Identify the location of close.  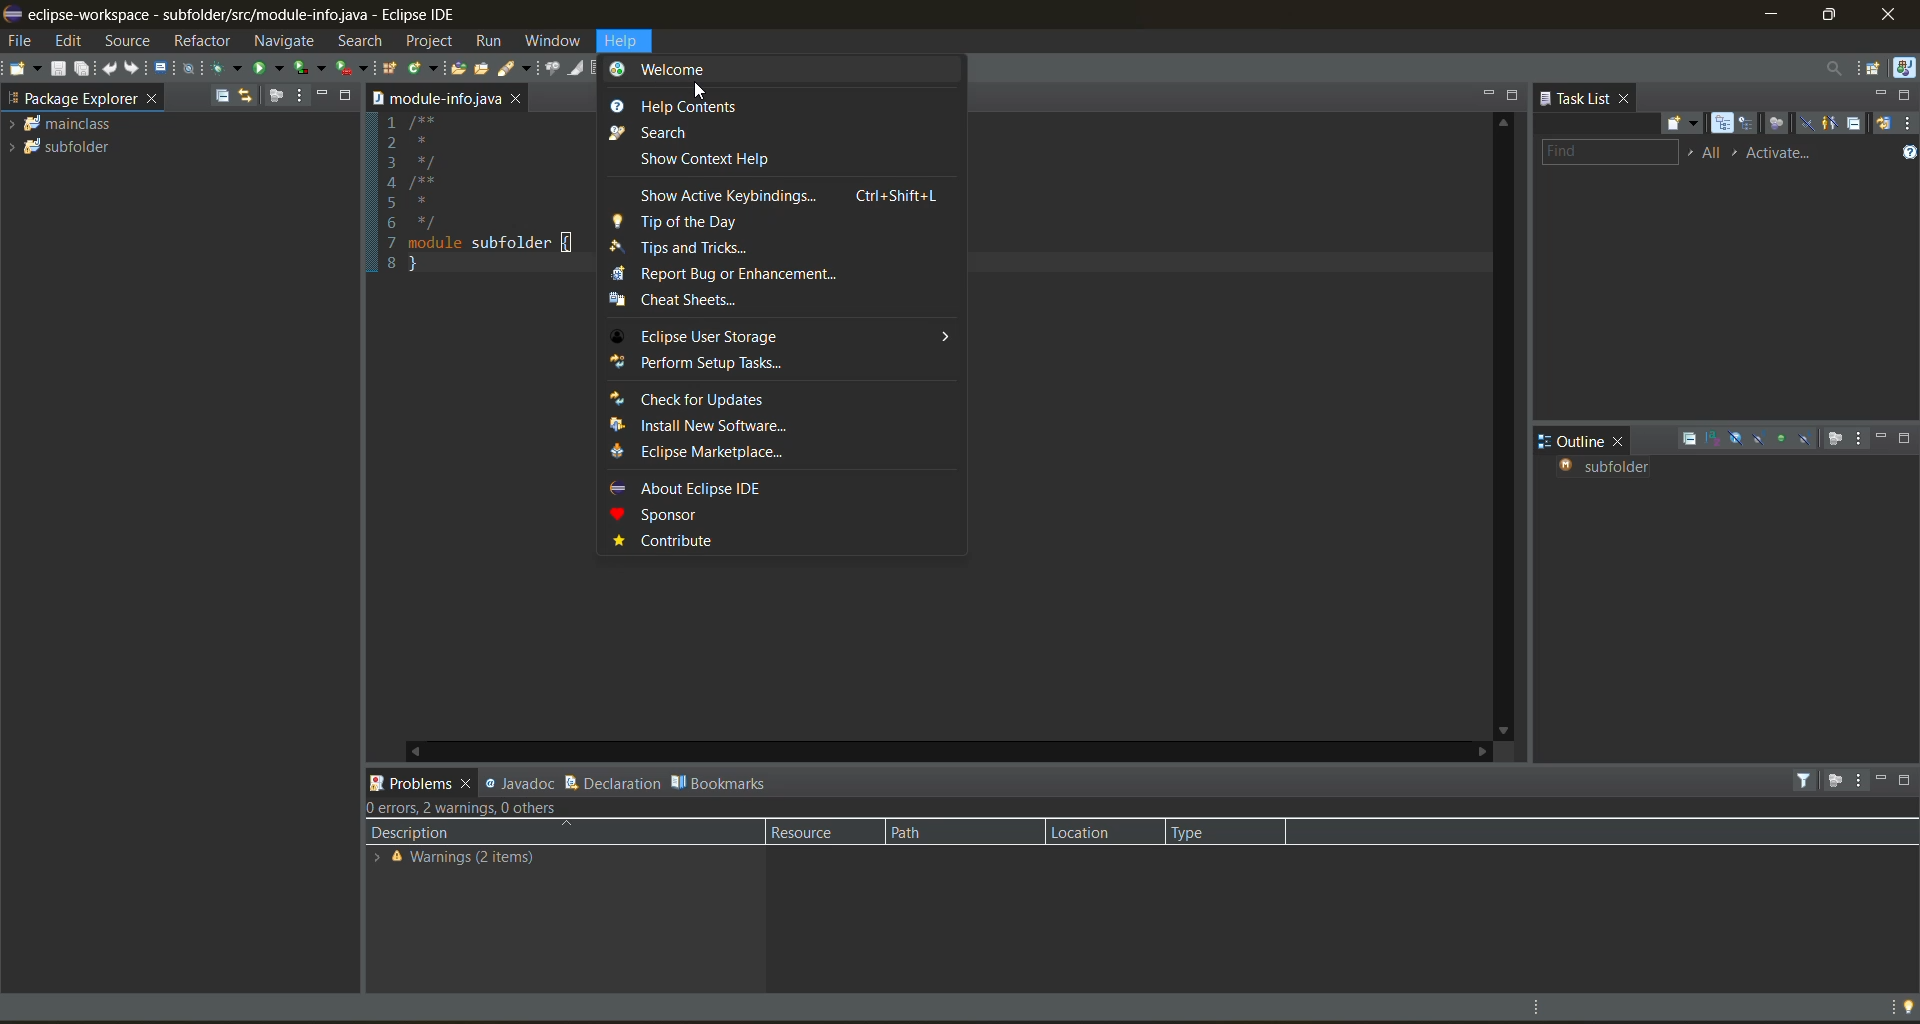
(1891, 14).